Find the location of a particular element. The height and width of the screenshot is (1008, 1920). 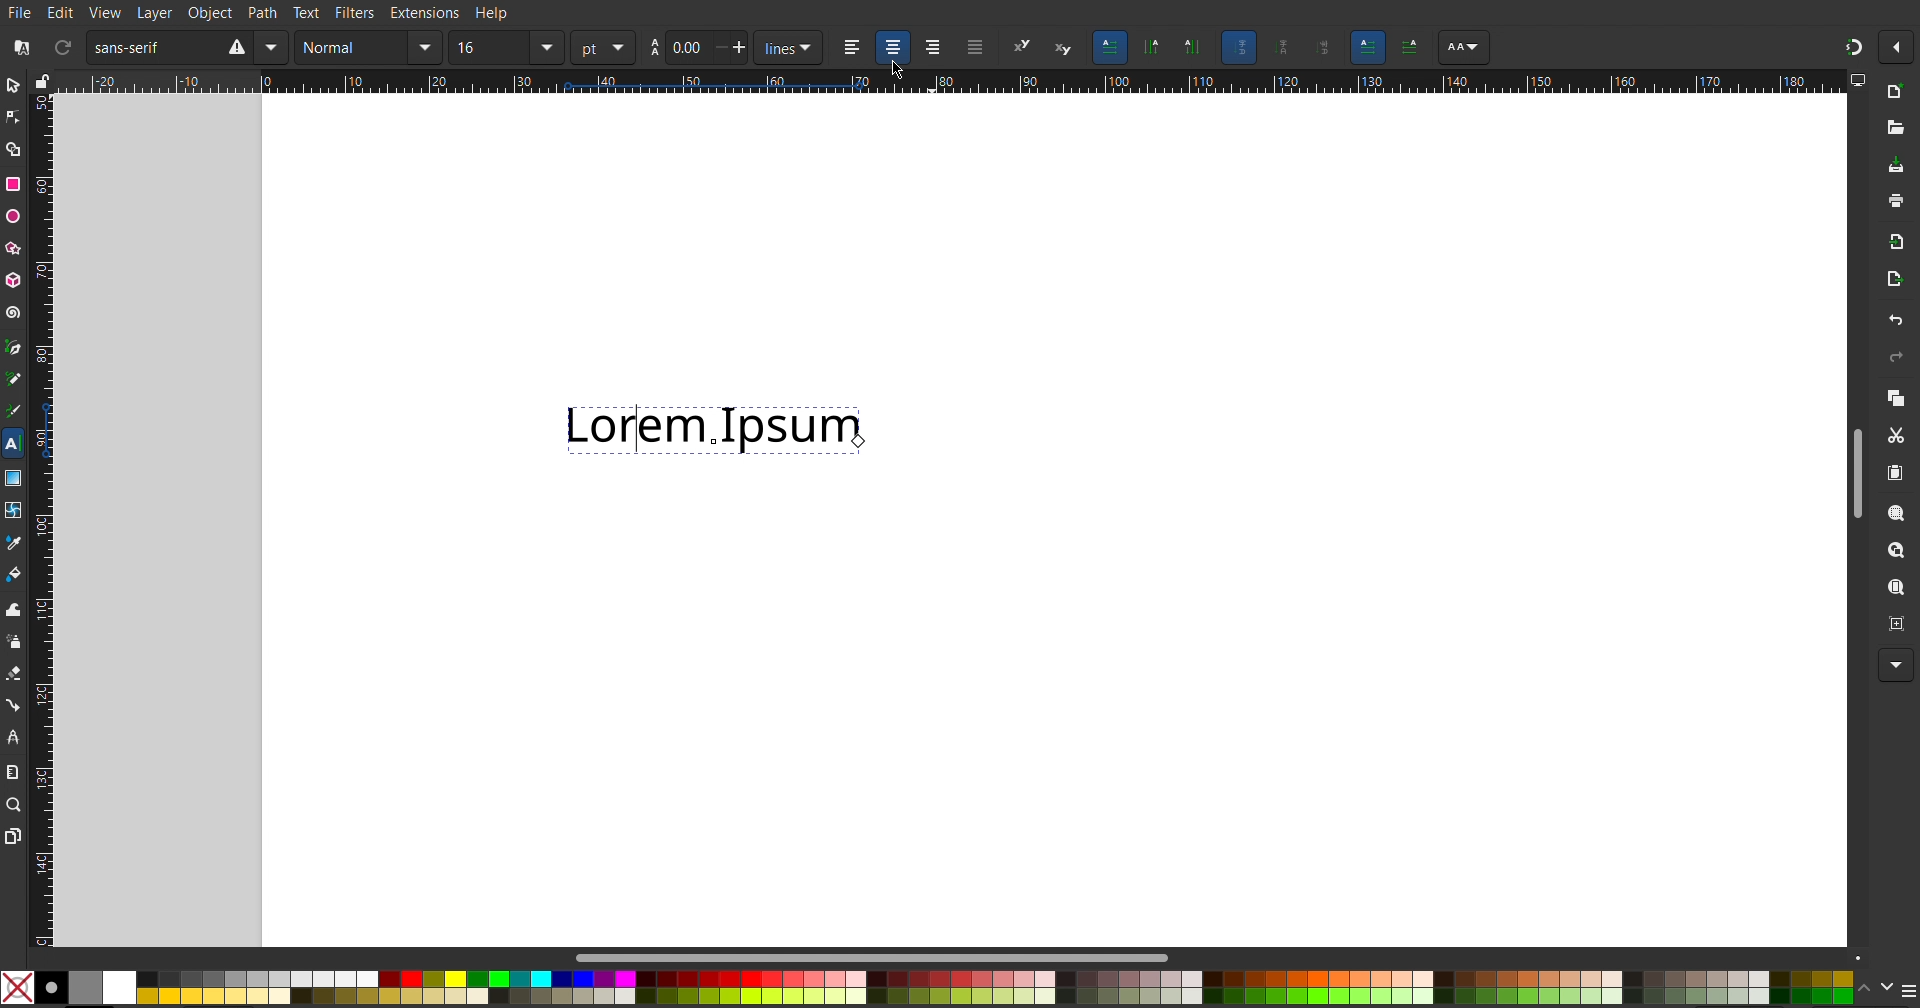

Edit is located at coordinates (58, 11).